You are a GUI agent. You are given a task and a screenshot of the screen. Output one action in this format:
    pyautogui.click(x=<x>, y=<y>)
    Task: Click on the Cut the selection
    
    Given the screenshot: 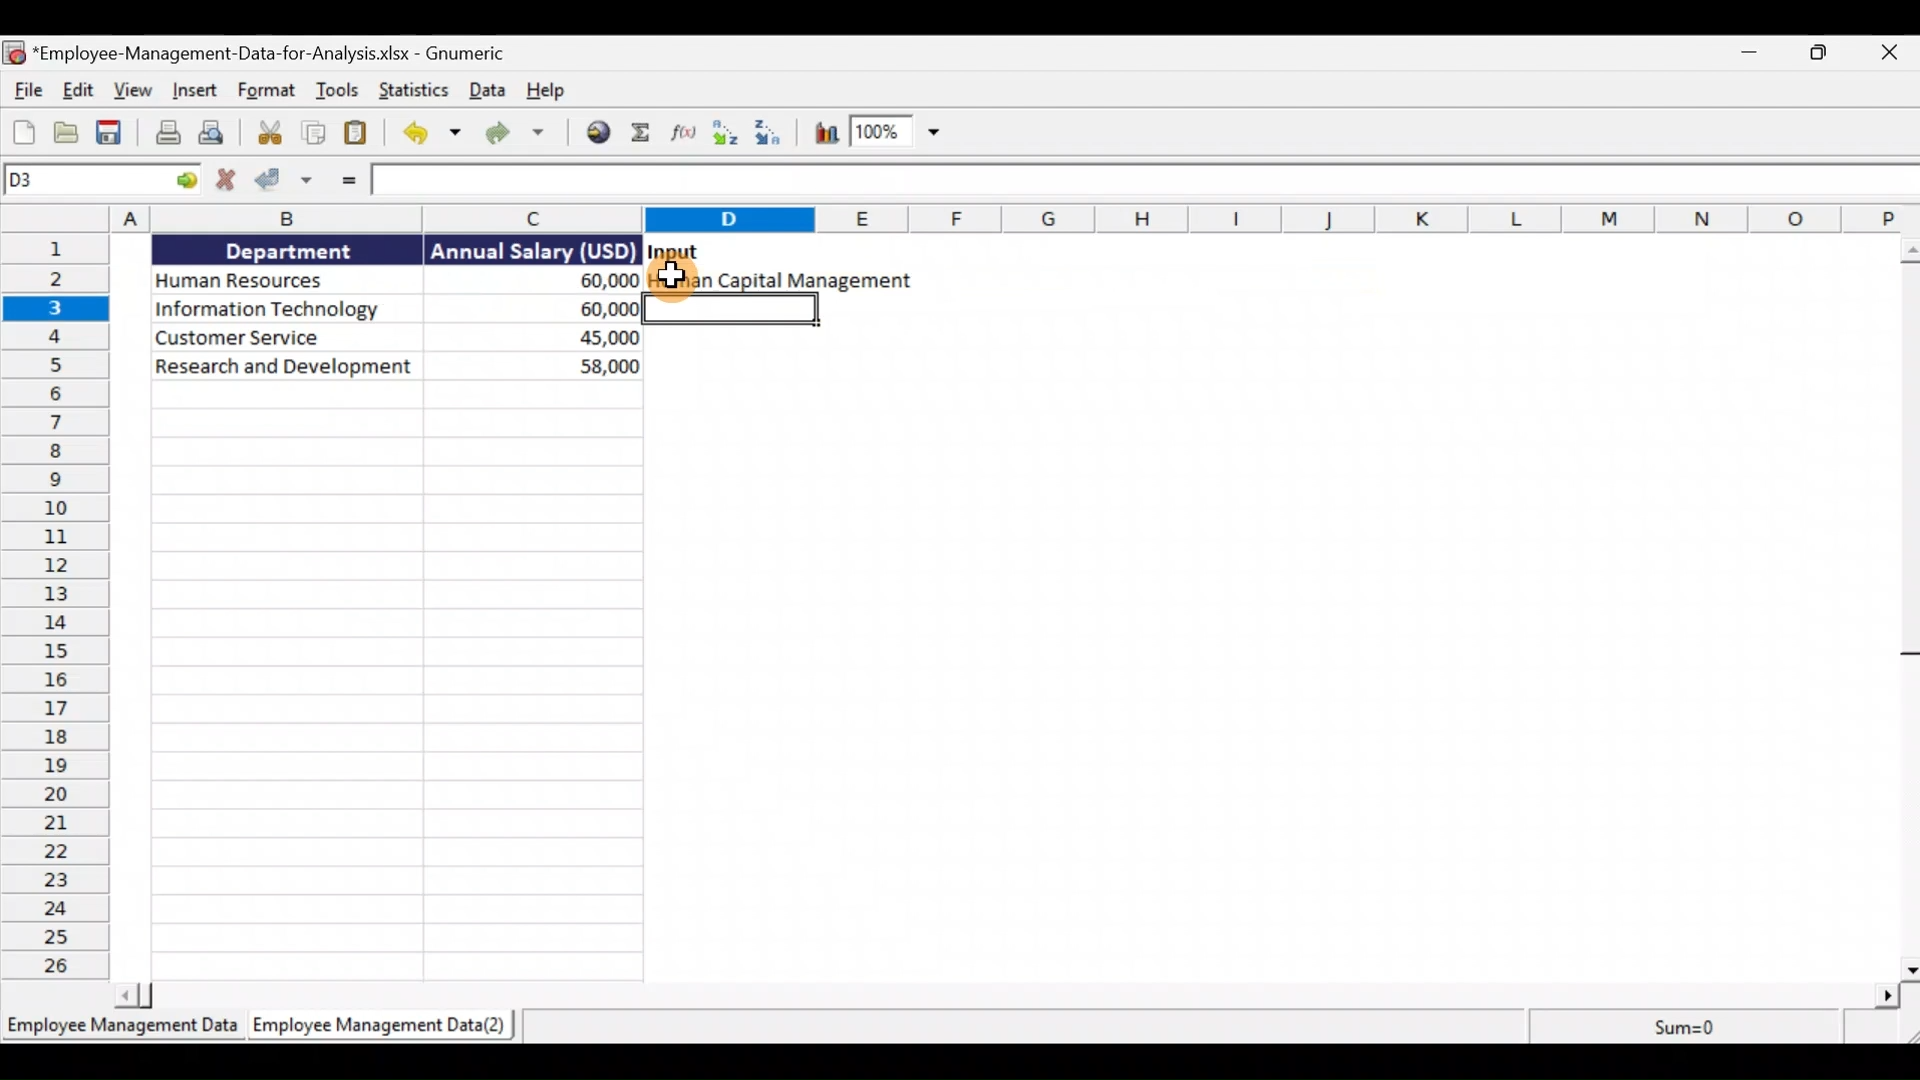 What is the action you would take?
    pyautogui.click(x=269, y=135)
    